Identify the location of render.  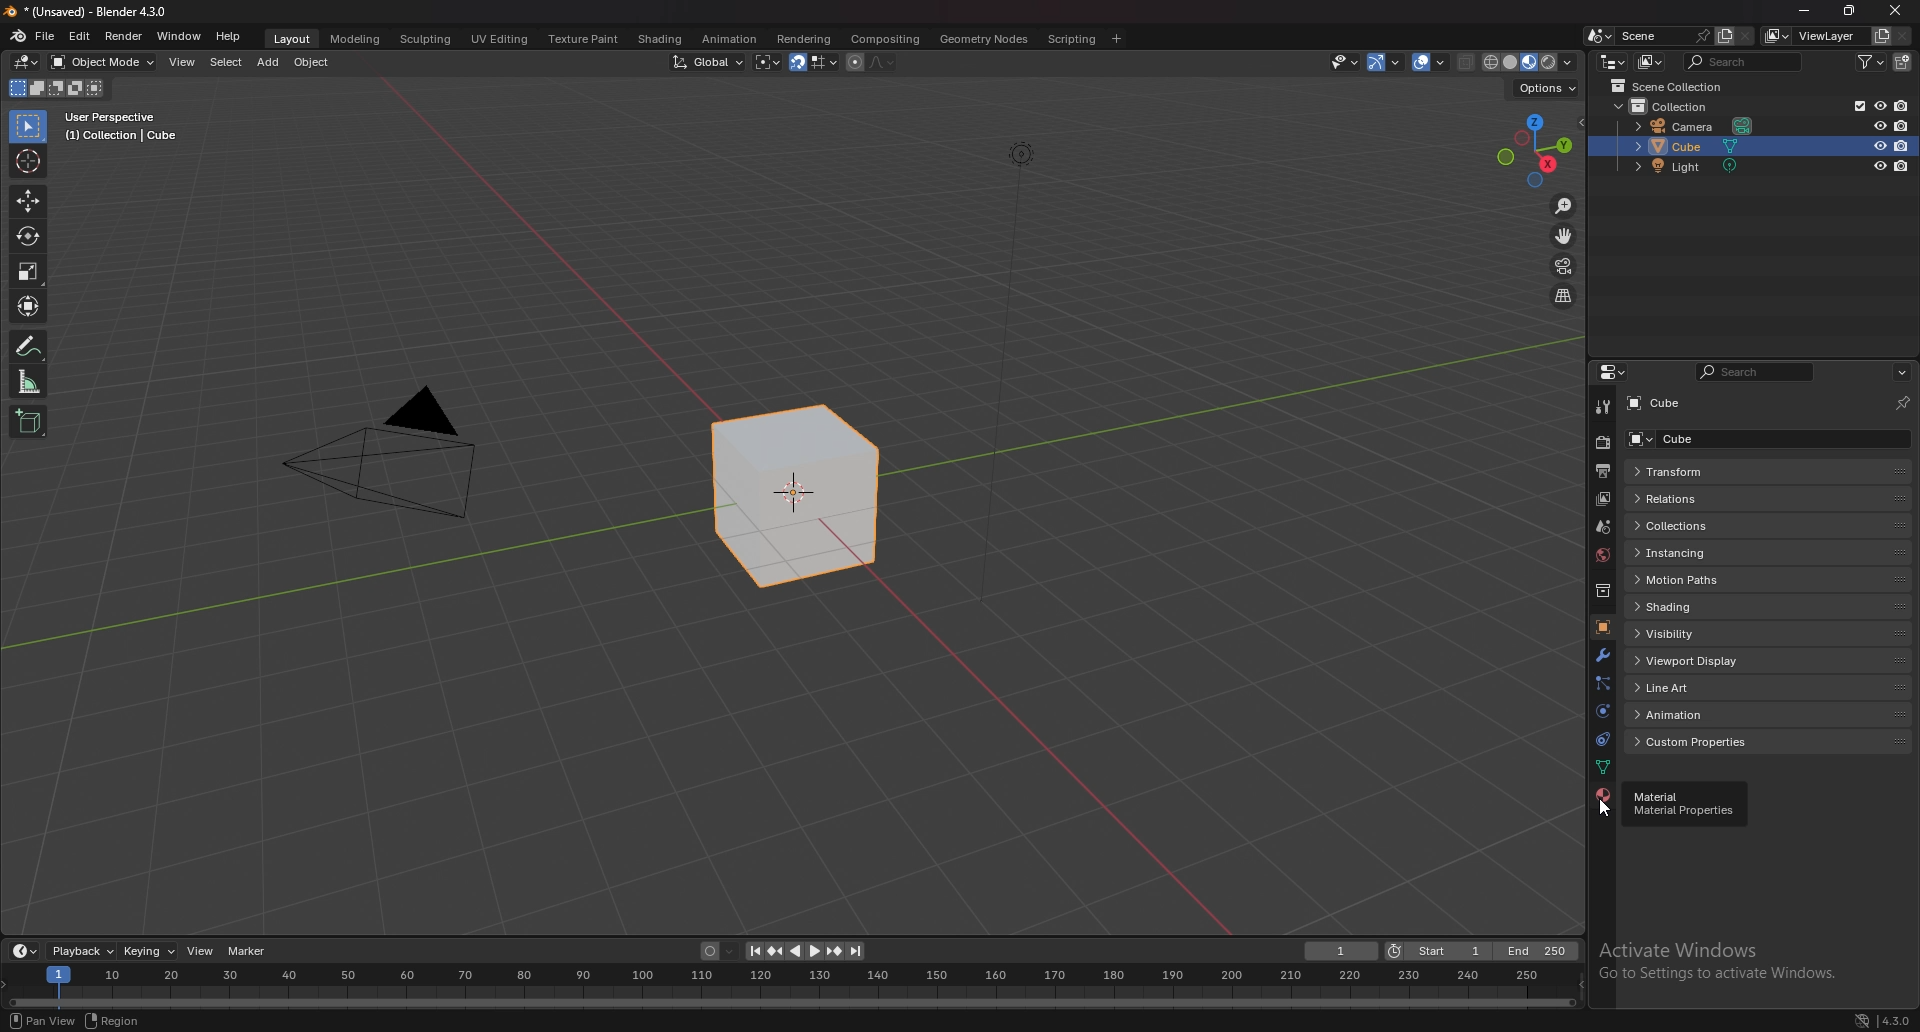
(124, 36).